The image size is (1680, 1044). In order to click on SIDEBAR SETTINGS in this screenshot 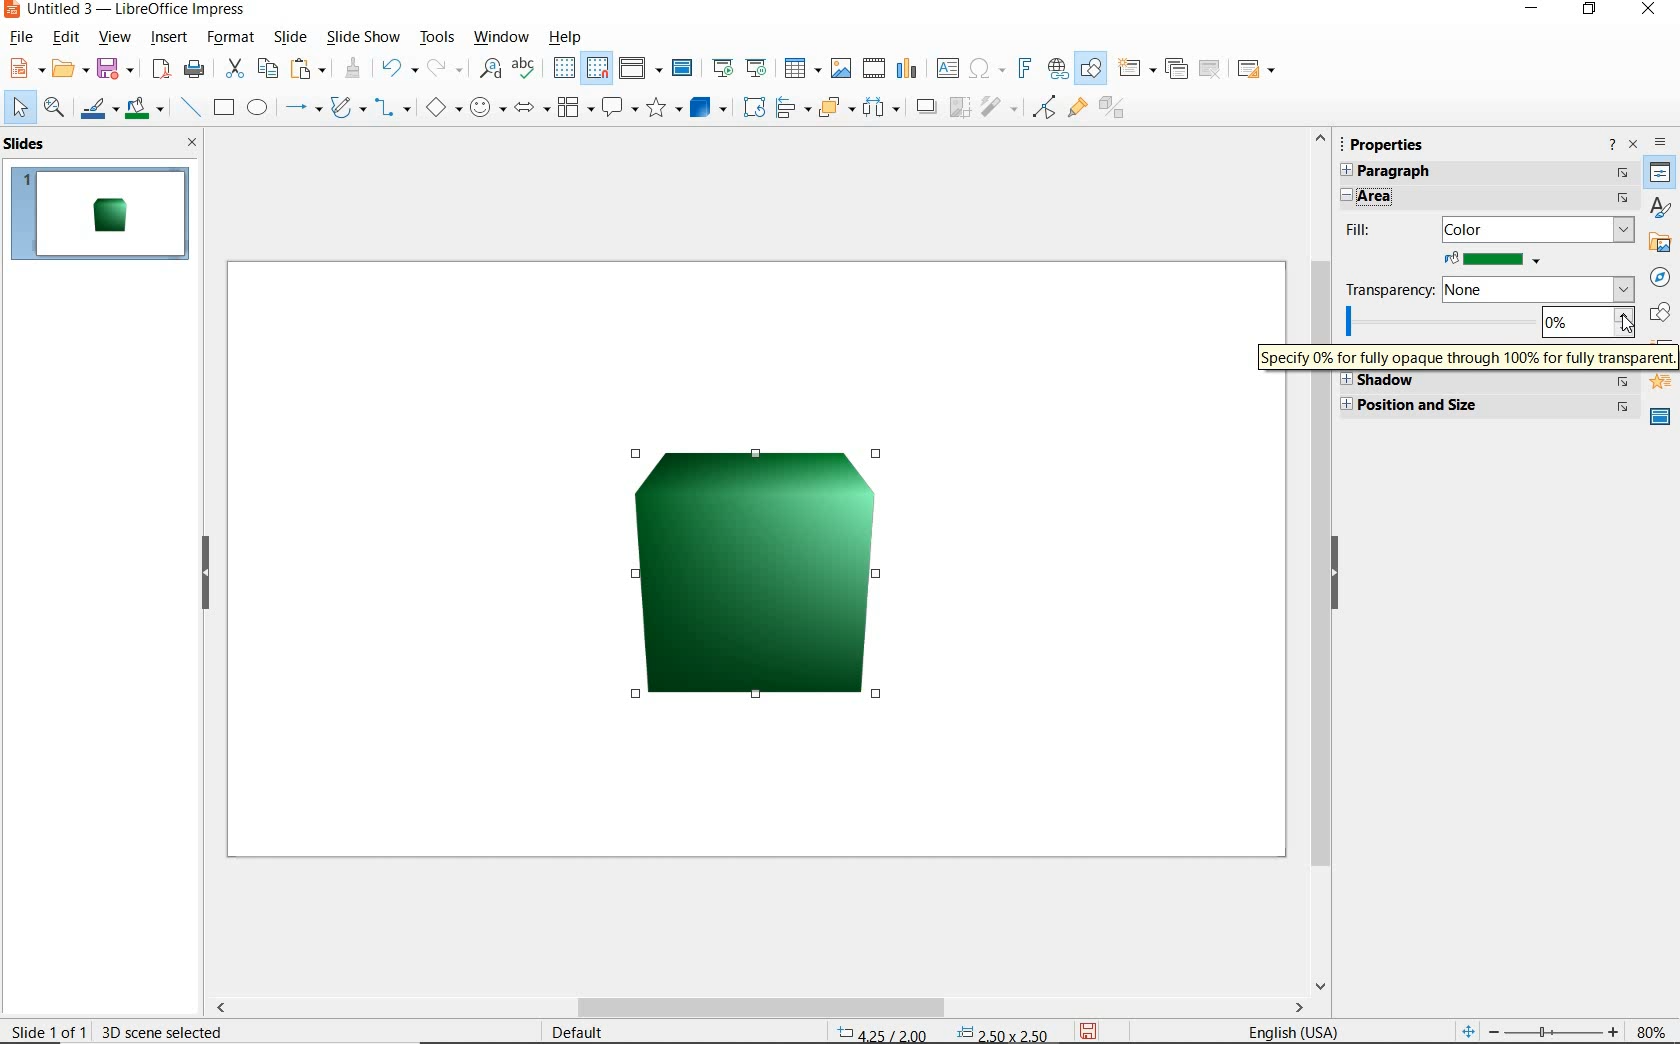, I will do `click(1660, 142)`.